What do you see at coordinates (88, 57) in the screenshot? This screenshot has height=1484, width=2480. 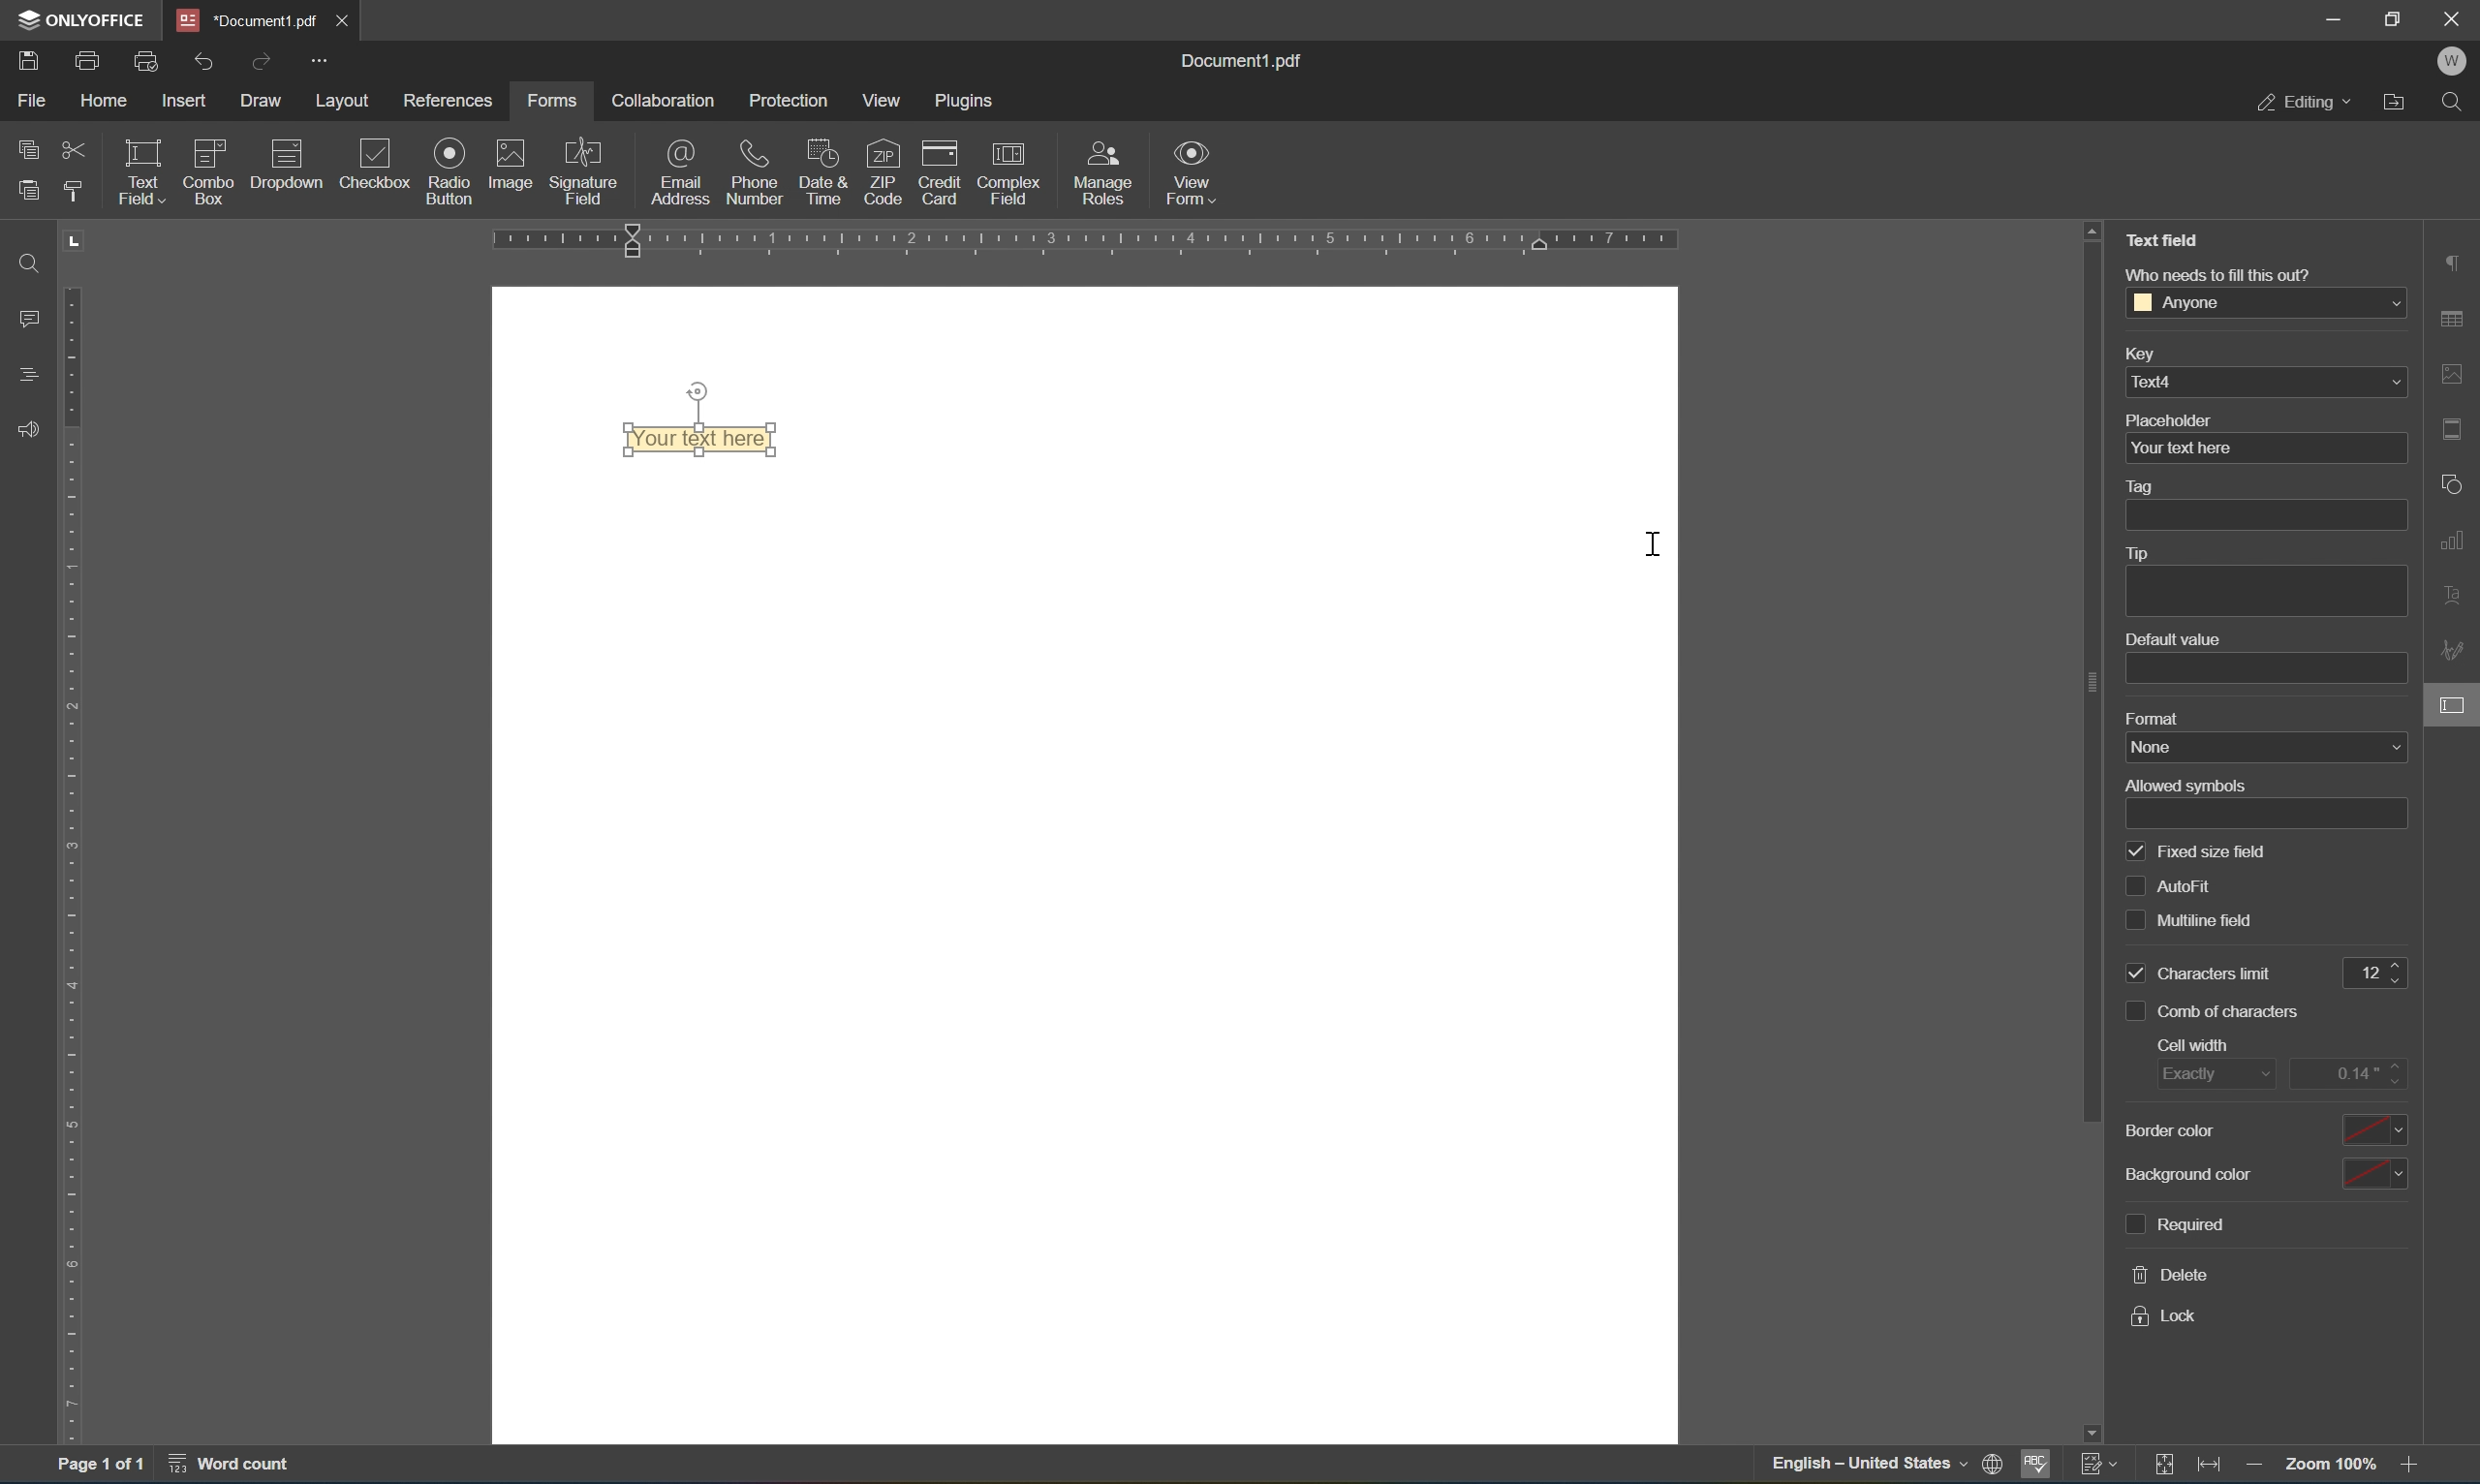 I see `print` at bounding box center [88, 57].